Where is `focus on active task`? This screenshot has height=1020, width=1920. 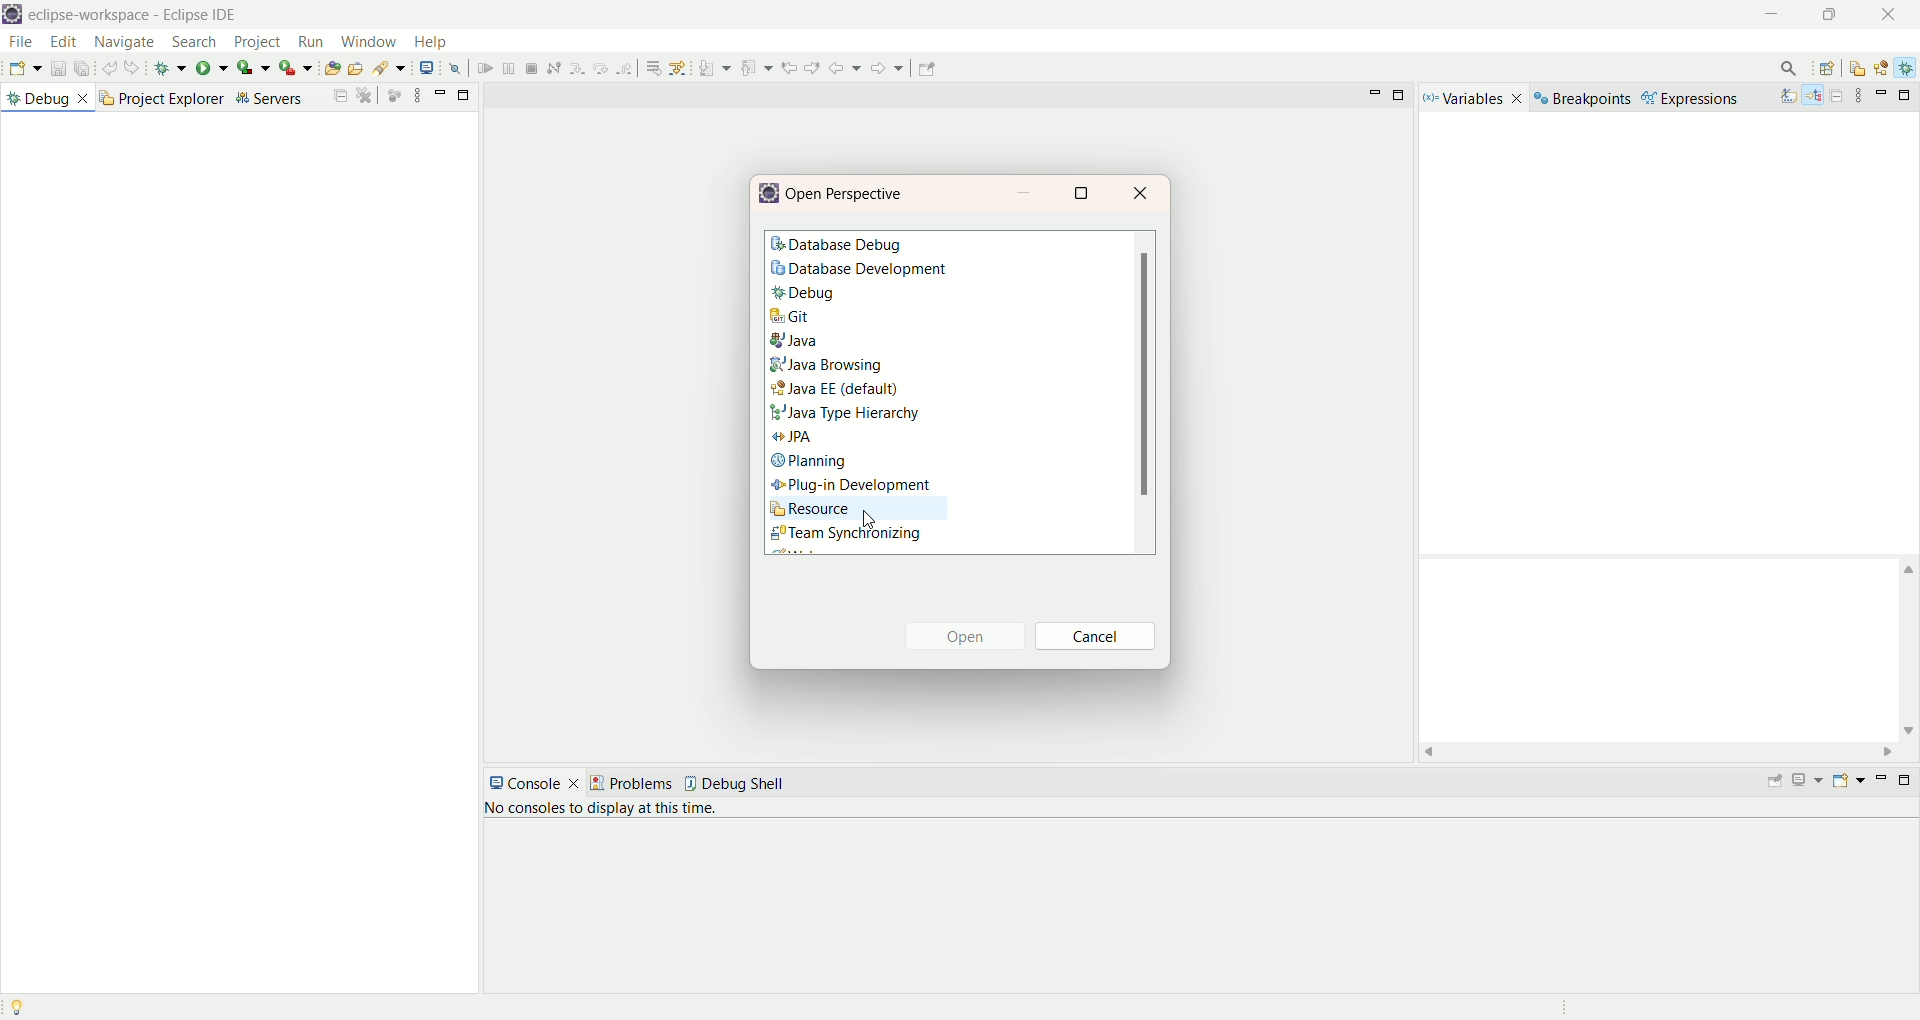 focus on active task is located at coordinates (395, 94).